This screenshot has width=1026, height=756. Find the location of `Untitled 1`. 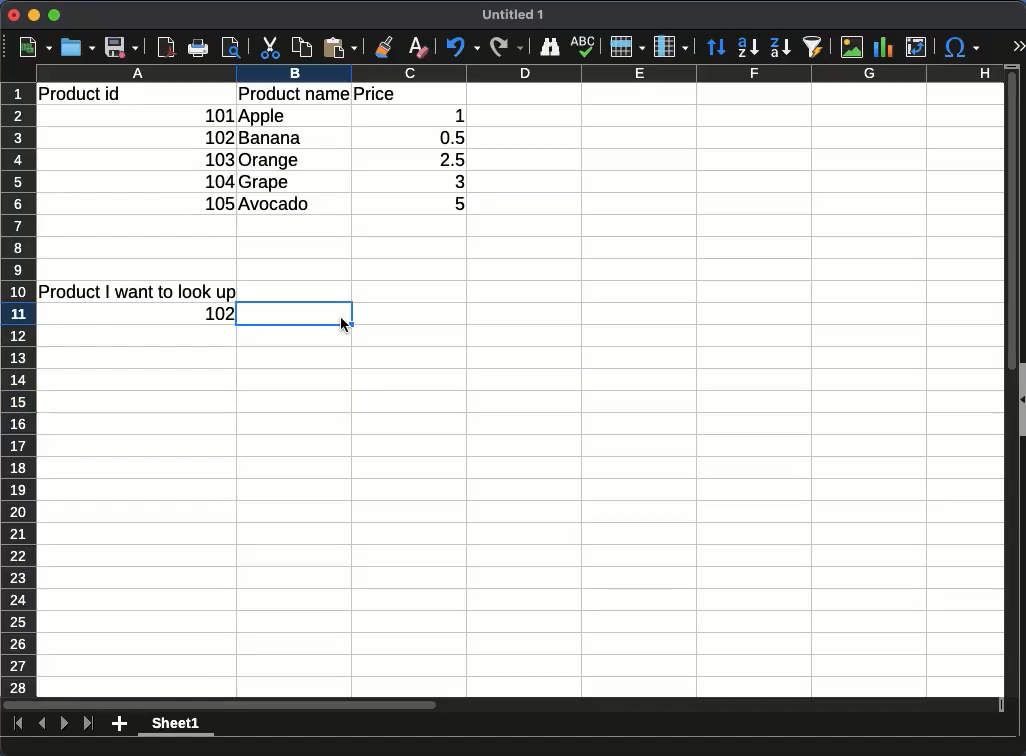

Untitled 1 is located at coordinates (512, 14).